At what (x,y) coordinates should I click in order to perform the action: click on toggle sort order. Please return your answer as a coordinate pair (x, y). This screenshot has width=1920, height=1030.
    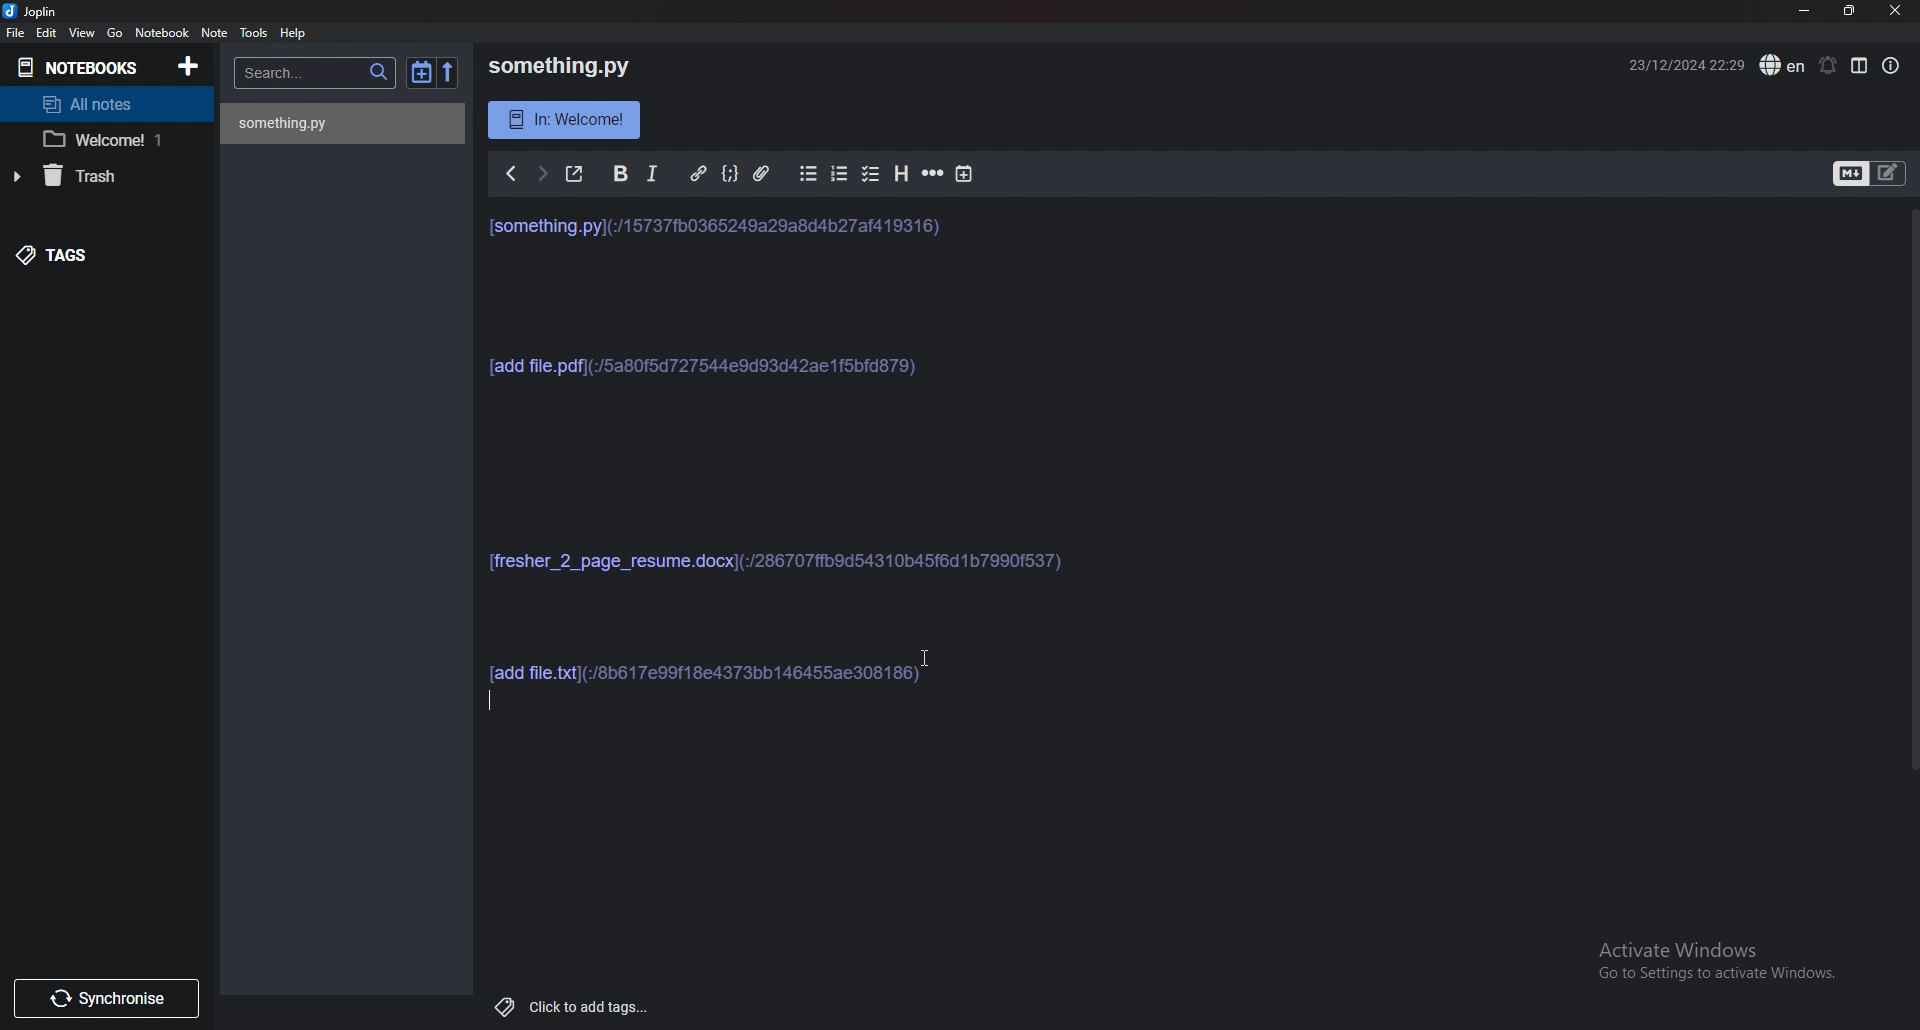
    Looking at the image, I should click on (422, 74).